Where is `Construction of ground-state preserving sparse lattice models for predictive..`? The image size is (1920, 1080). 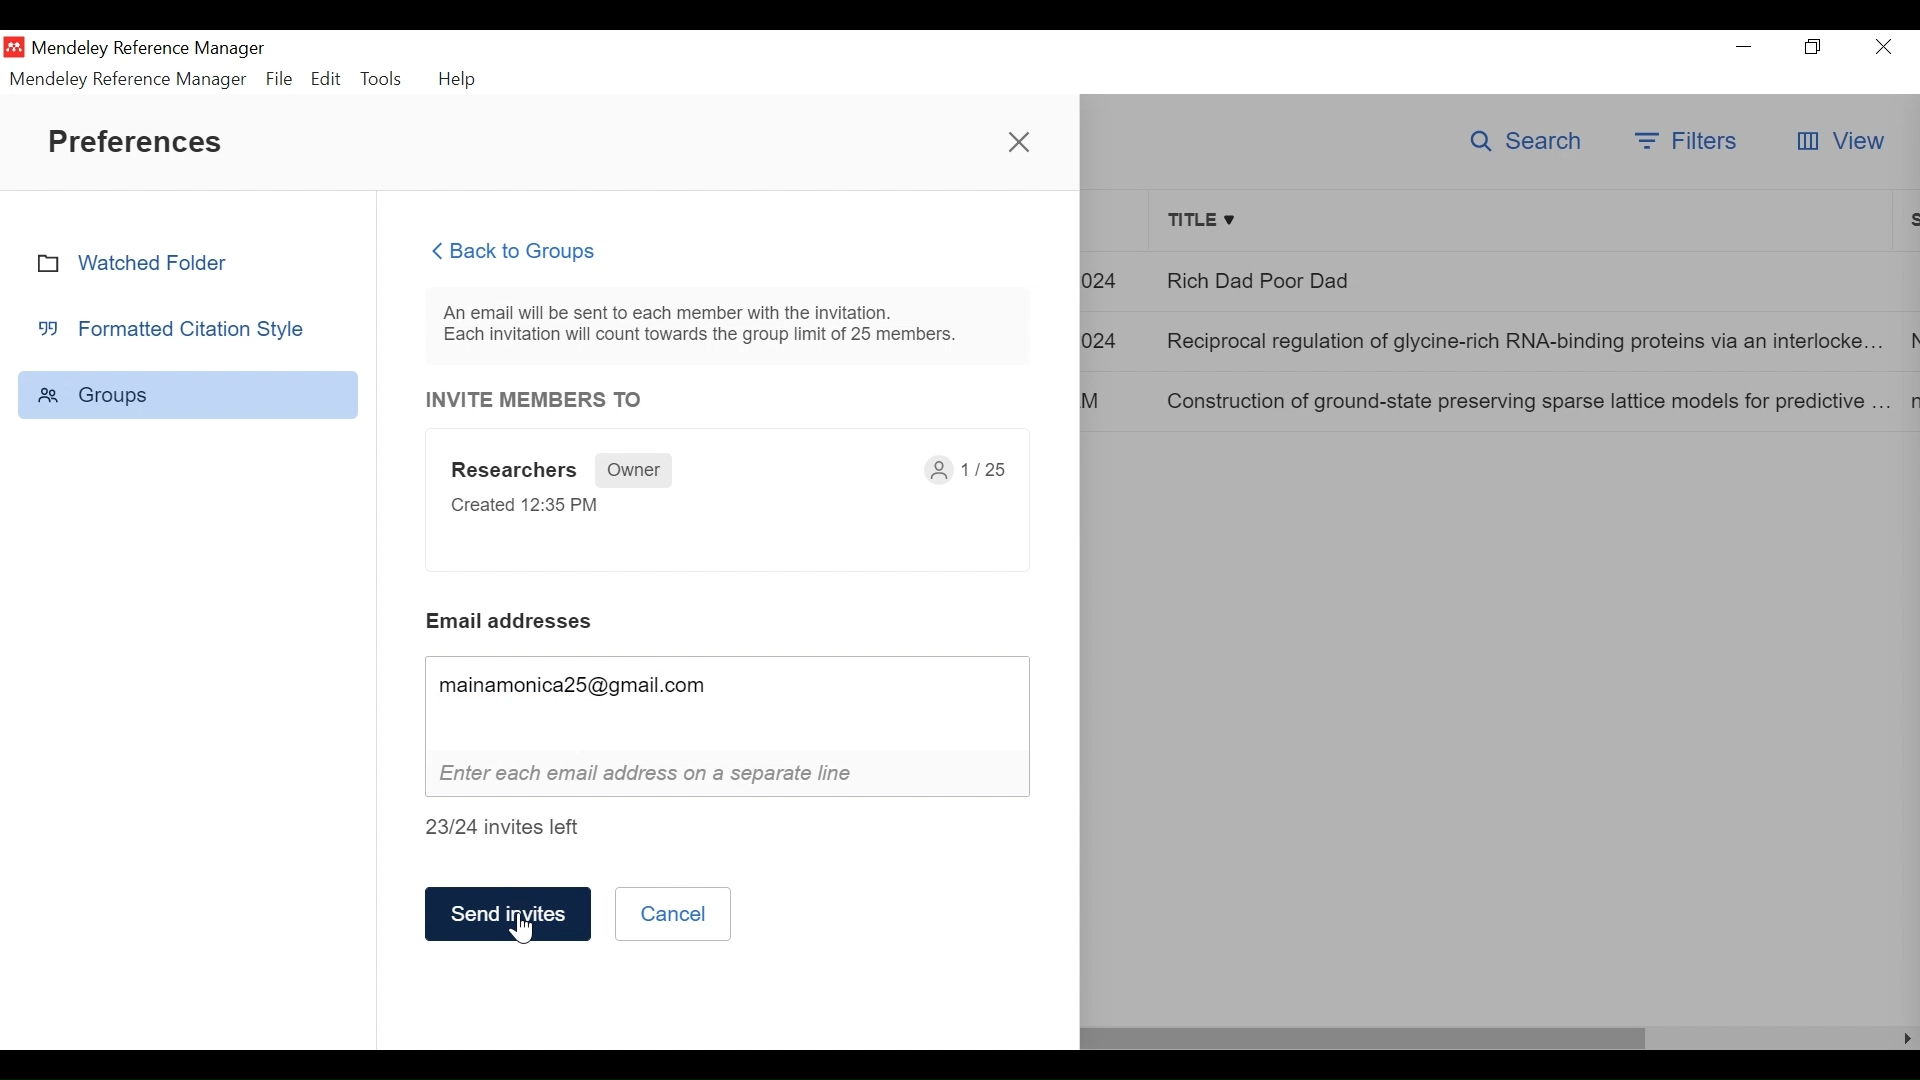 Construction of ground-state preserving sparse lattice models for predictive.. is located at coordinates (1526, 400).